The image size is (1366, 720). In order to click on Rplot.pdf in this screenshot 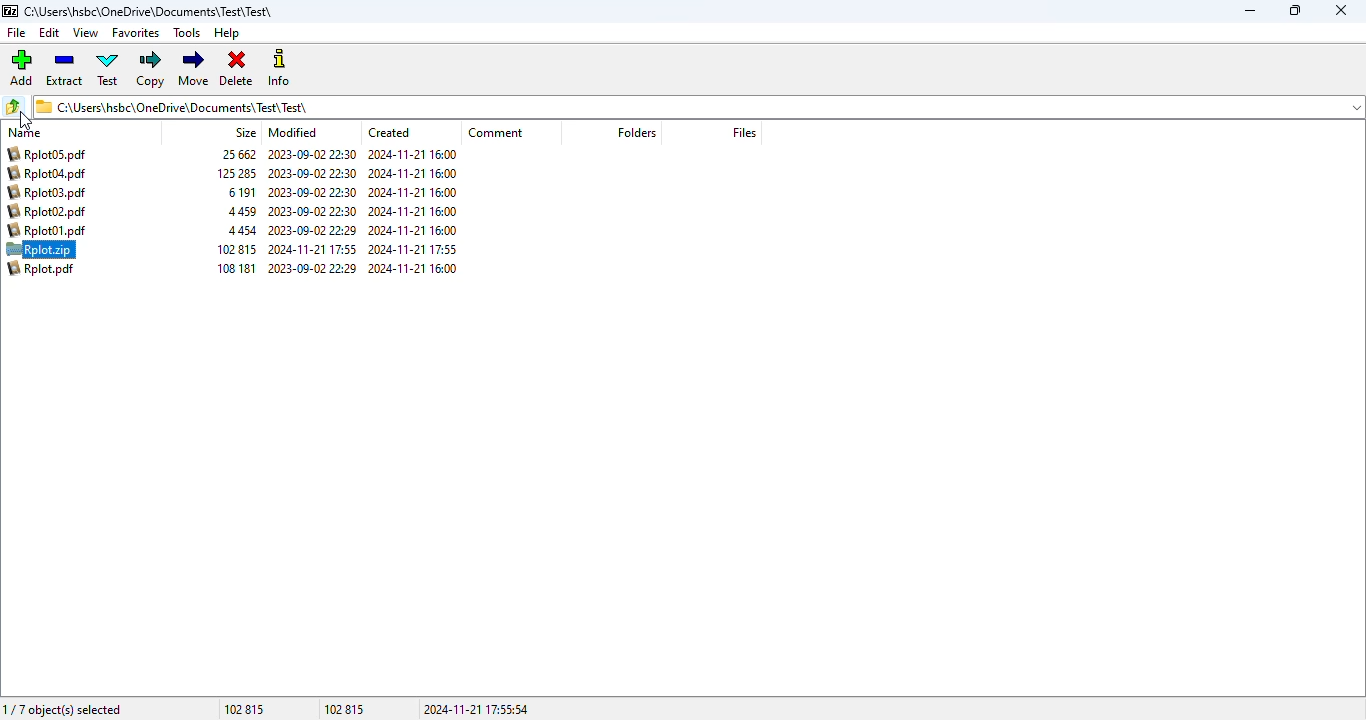, I will do `click(41, 270)`.